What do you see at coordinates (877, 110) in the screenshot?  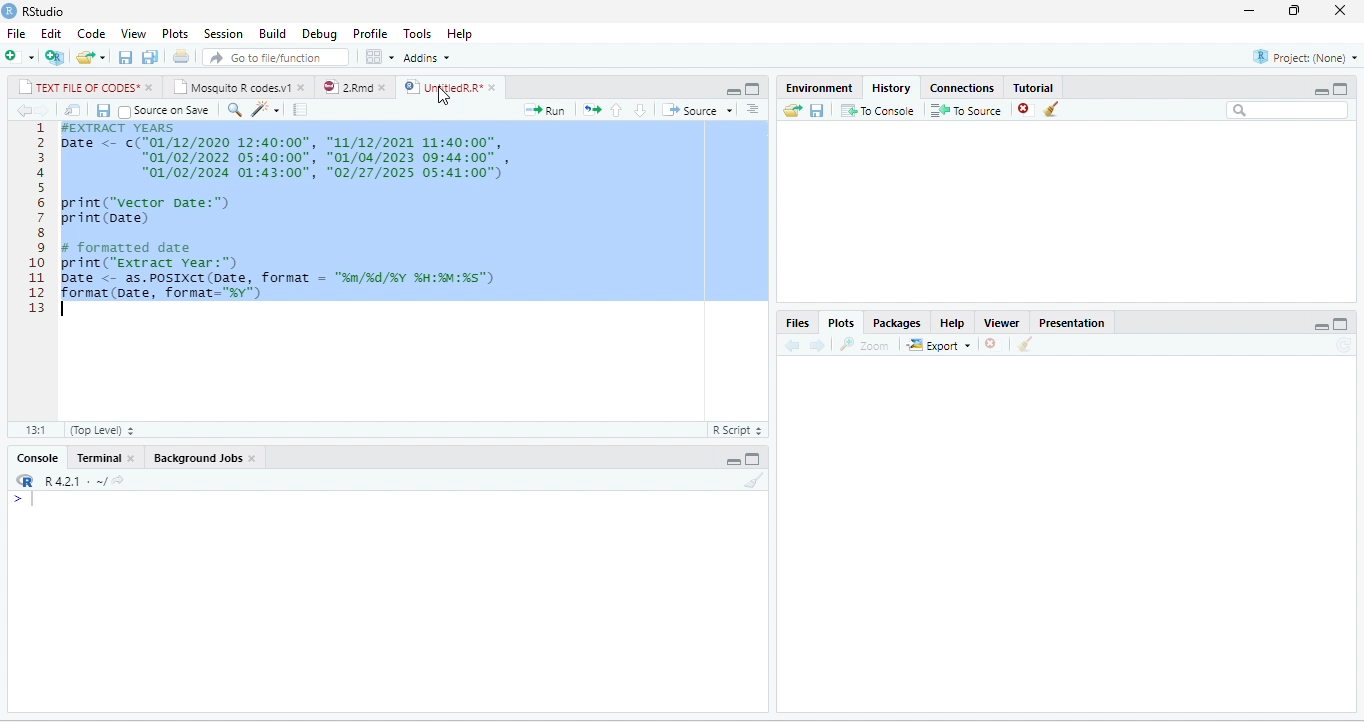 I see `To Console` at bounding box center [877, 110].